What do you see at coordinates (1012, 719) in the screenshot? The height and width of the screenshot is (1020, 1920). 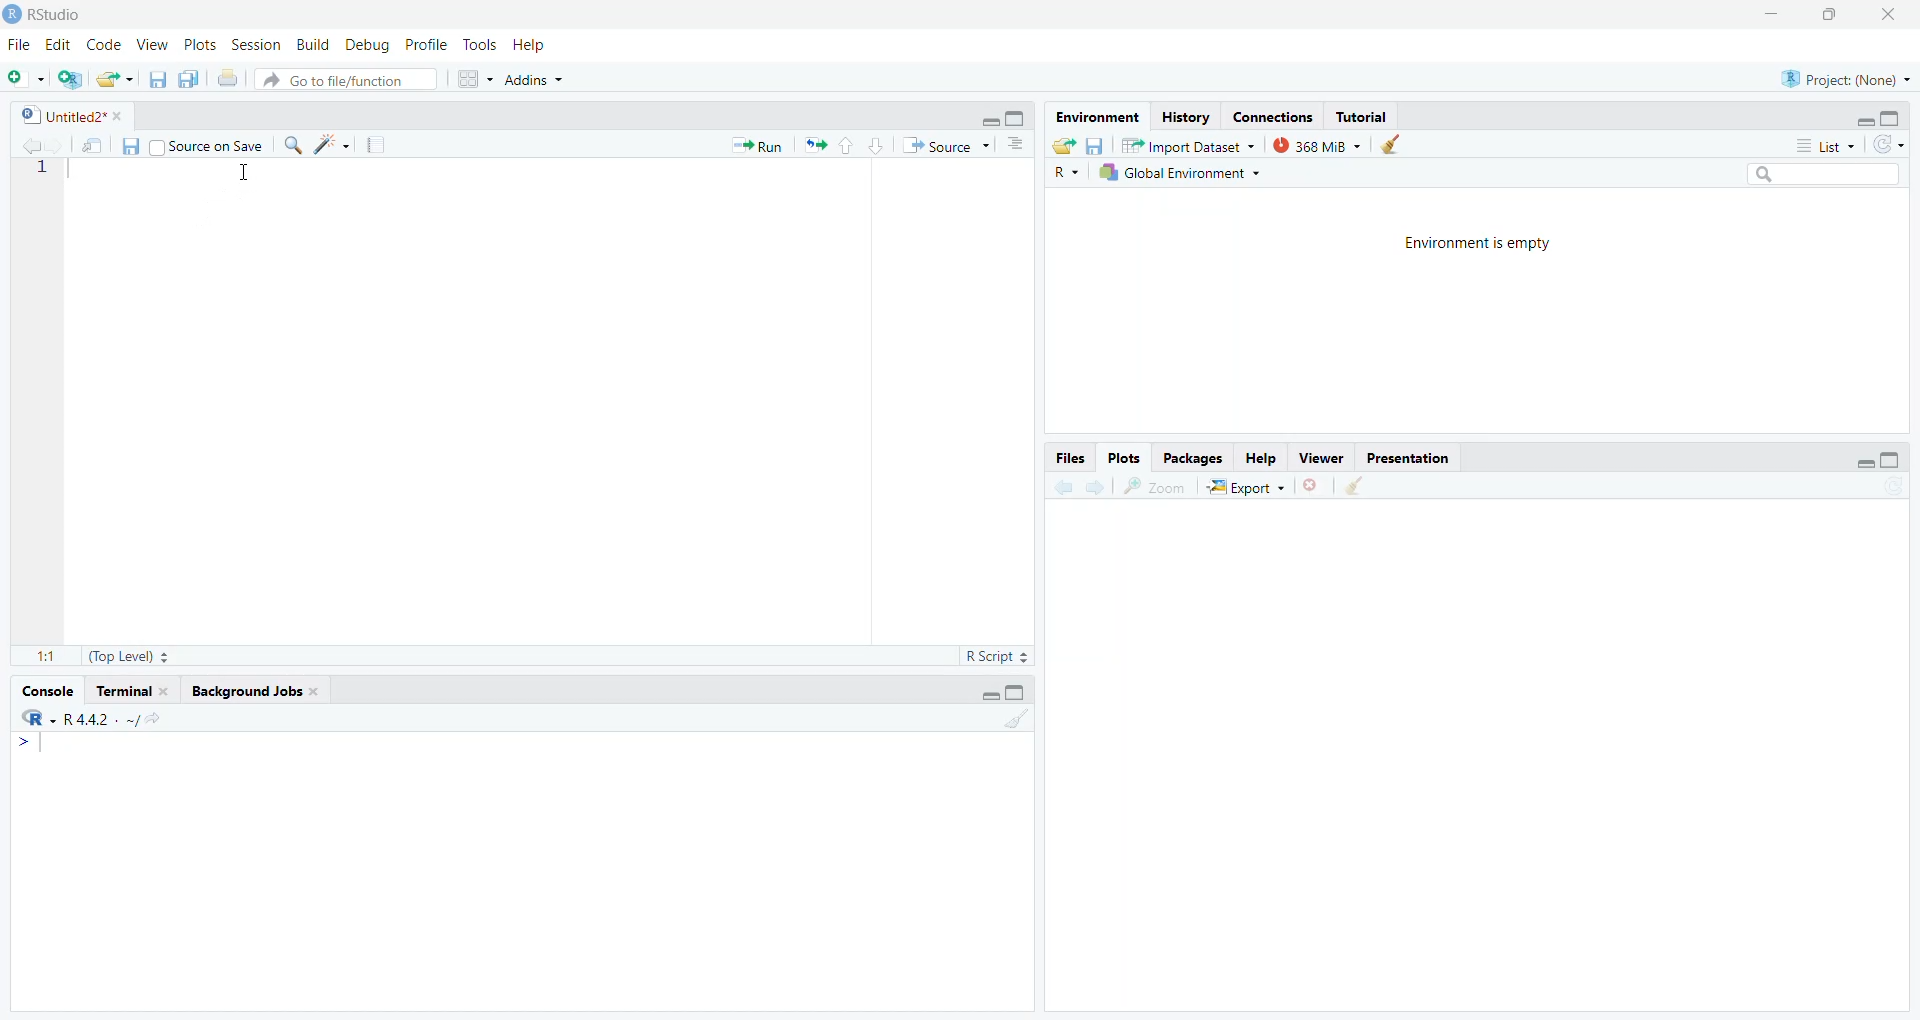 I see `clear` at bounding box center [1012, 719].